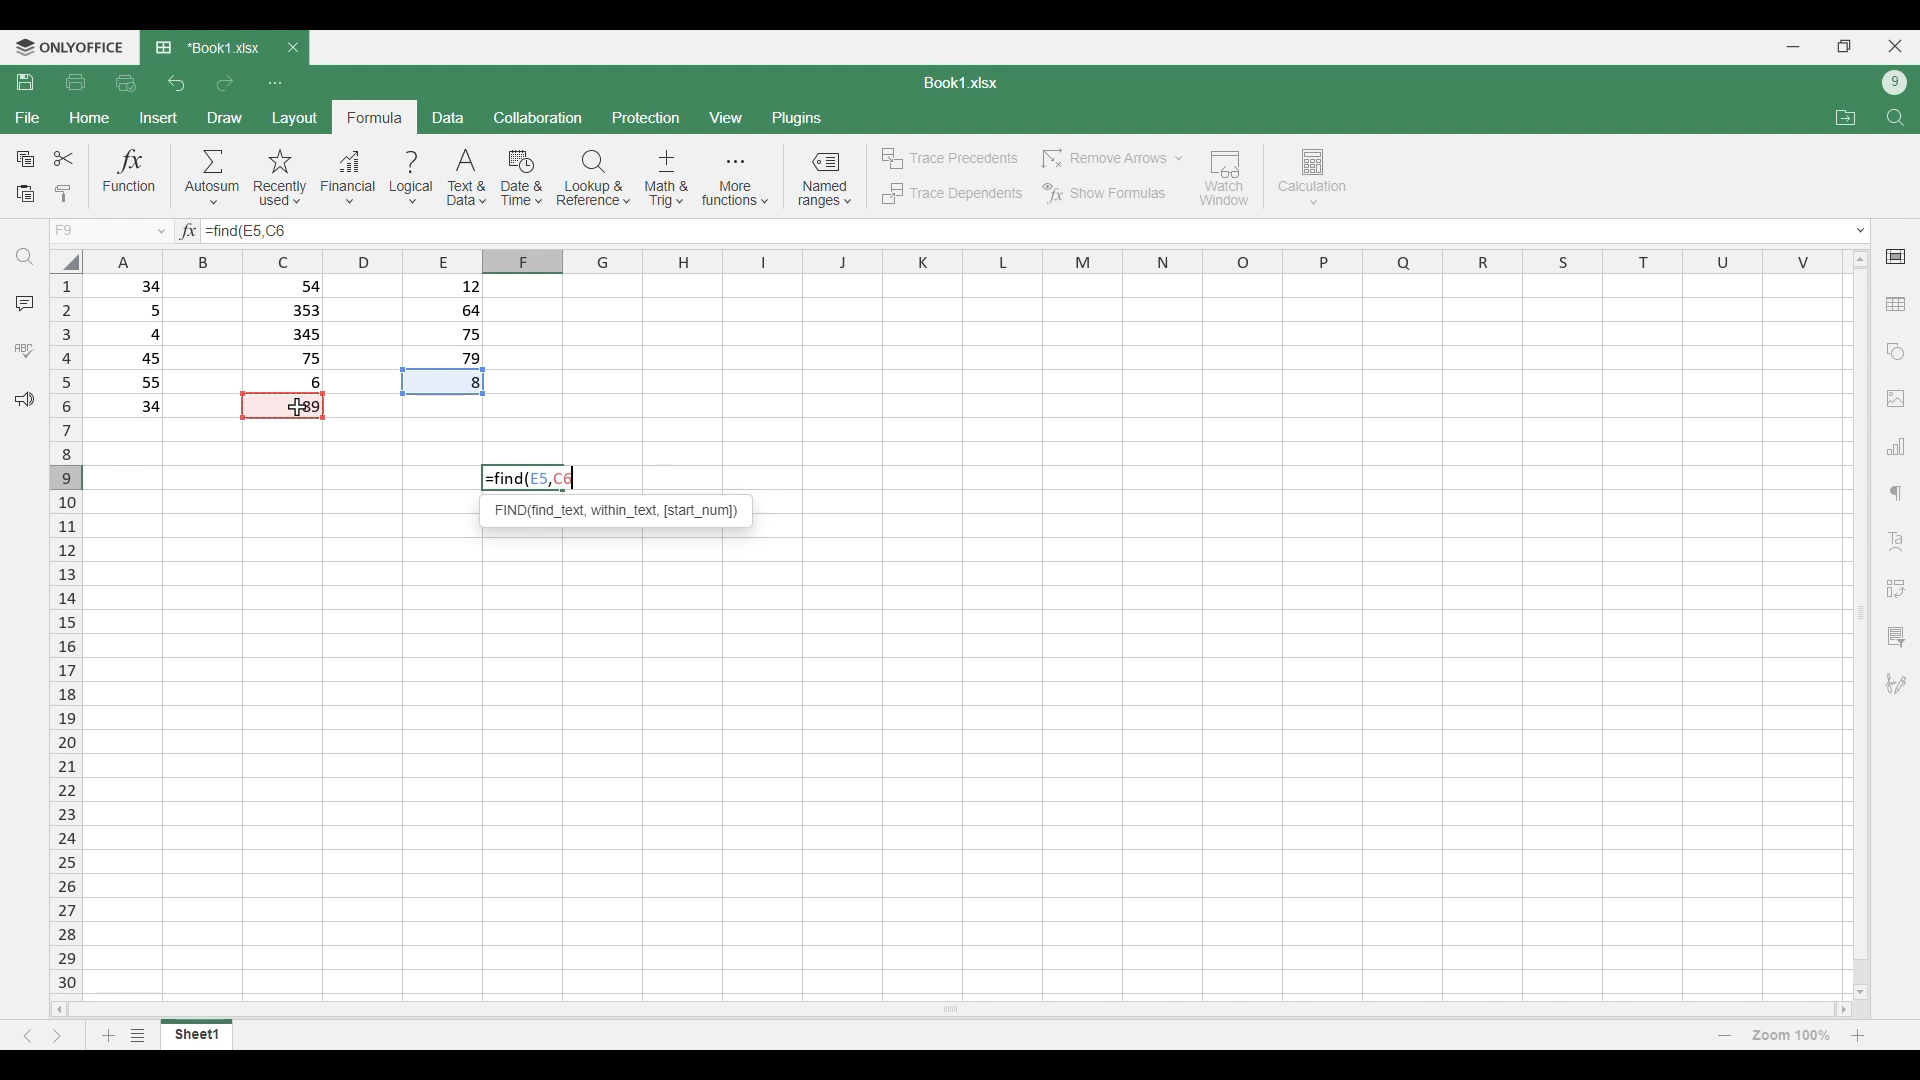  Describe the element at coordinates (220, 231) in the screenshot. I see `Function typed in` at that location.